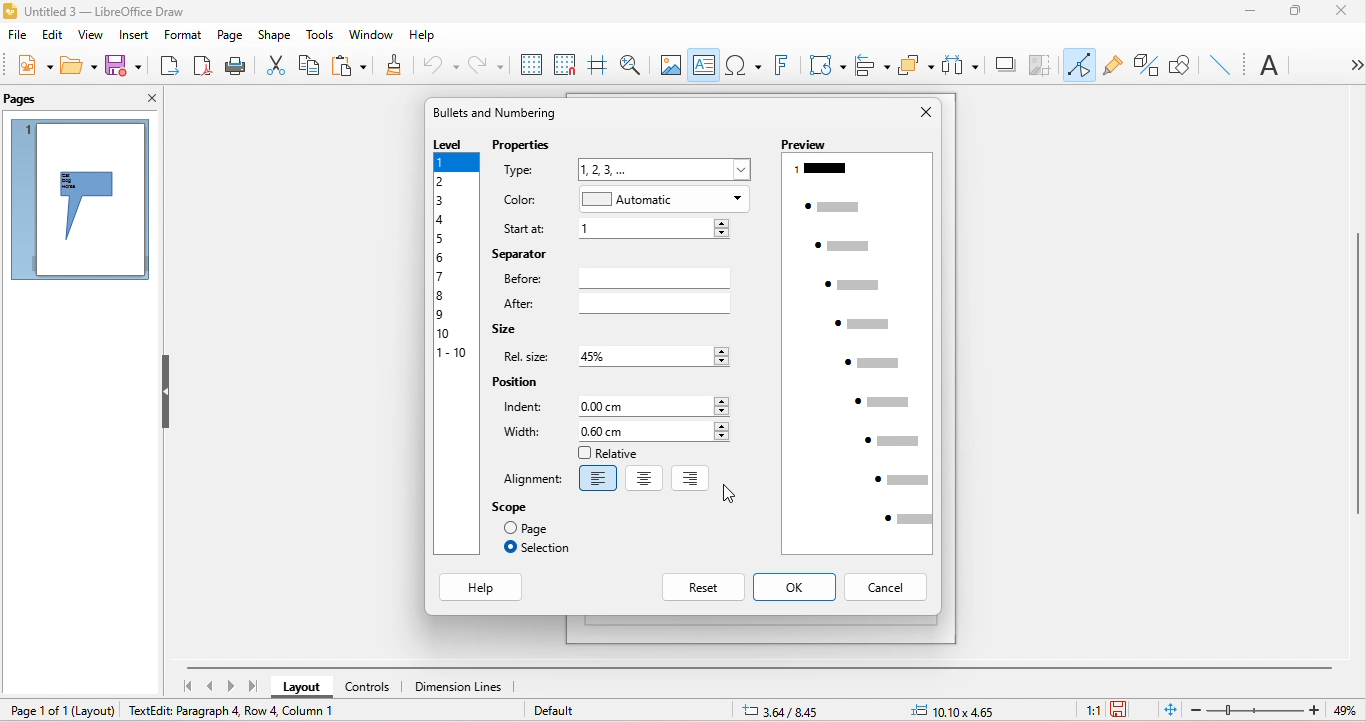 This screenshot has height=722, width=1366. I want to click on selection, so click(538, 551).